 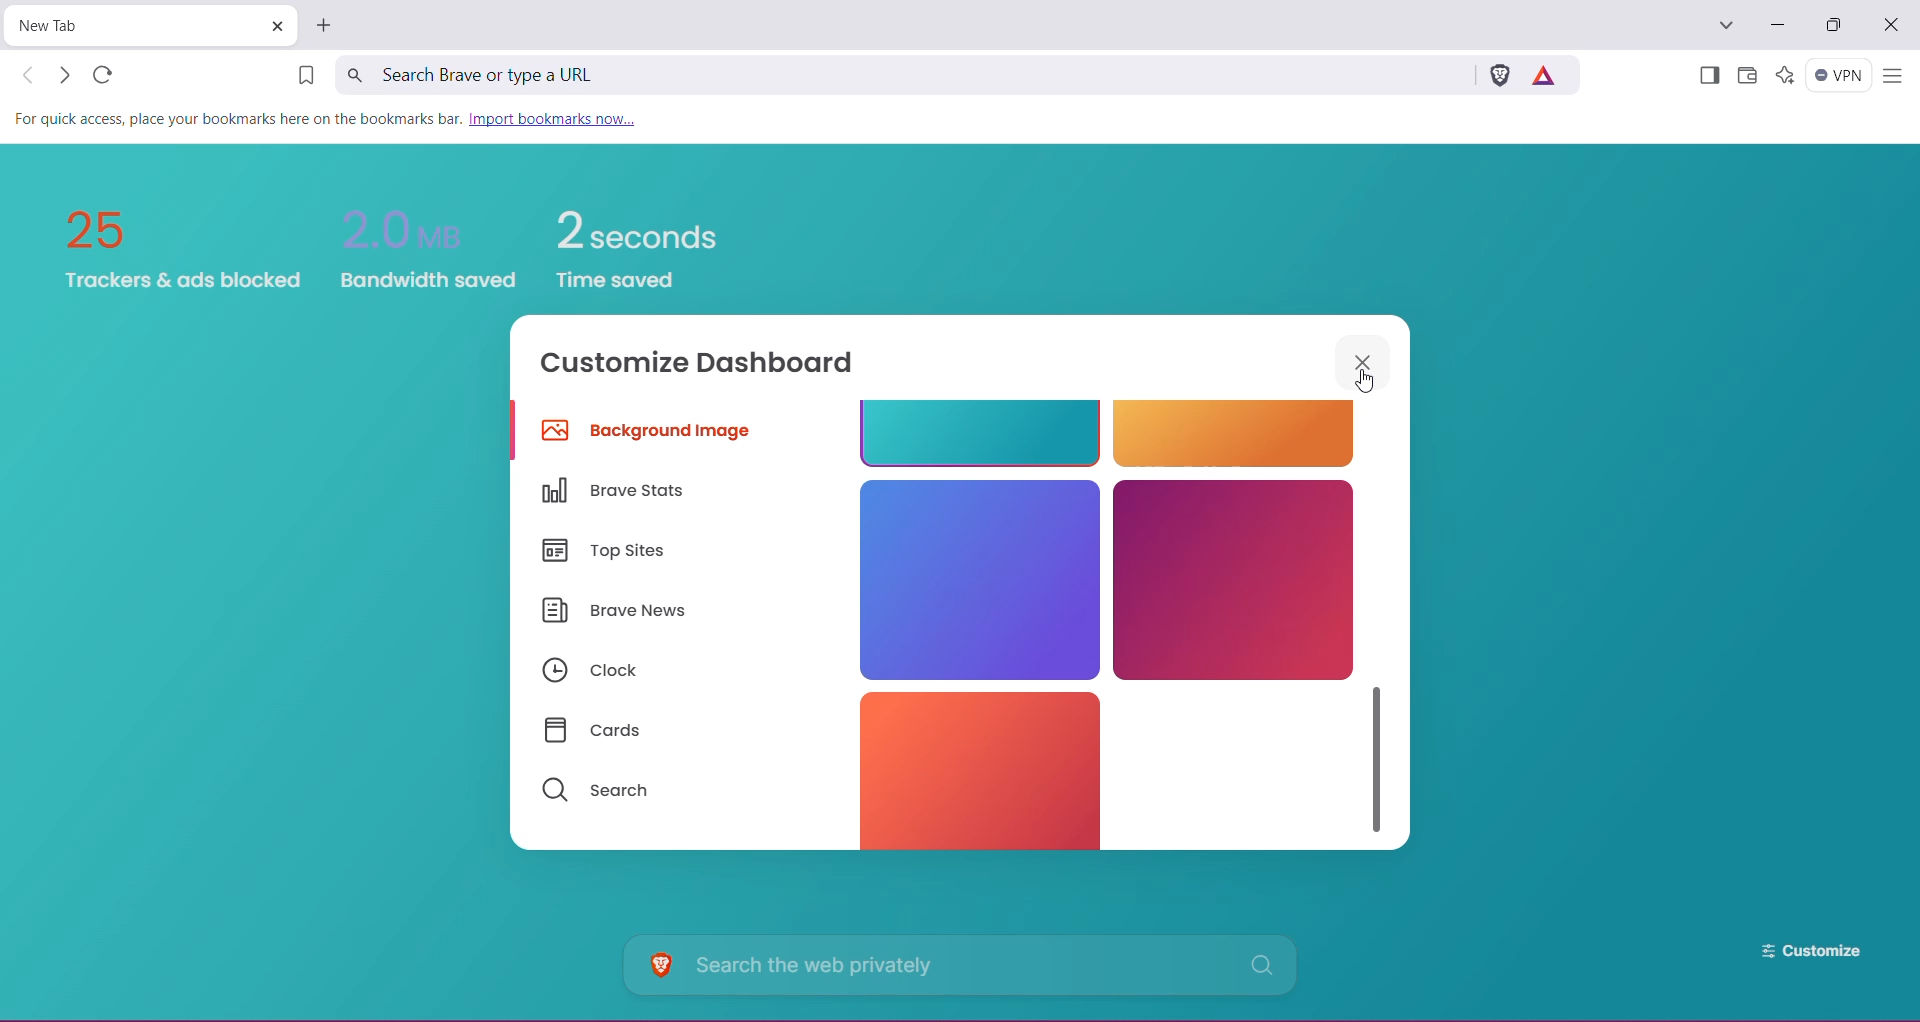 What do you see at coordinates (596, 791) in the screenshot?
I see `Search` at bounding box center [596, 791].